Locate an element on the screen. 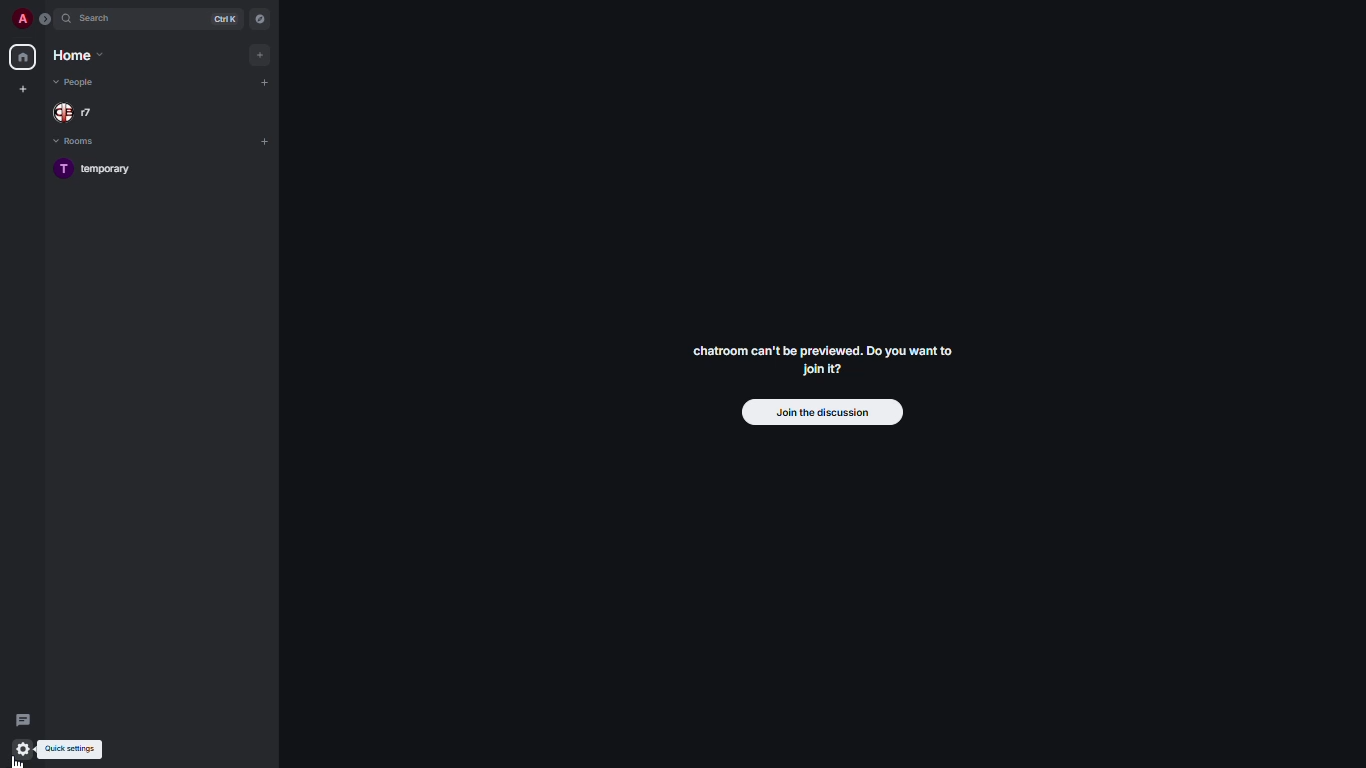  chatroom can't be previewed. Do you want to
Joint? is located at coordinates (830, 361).